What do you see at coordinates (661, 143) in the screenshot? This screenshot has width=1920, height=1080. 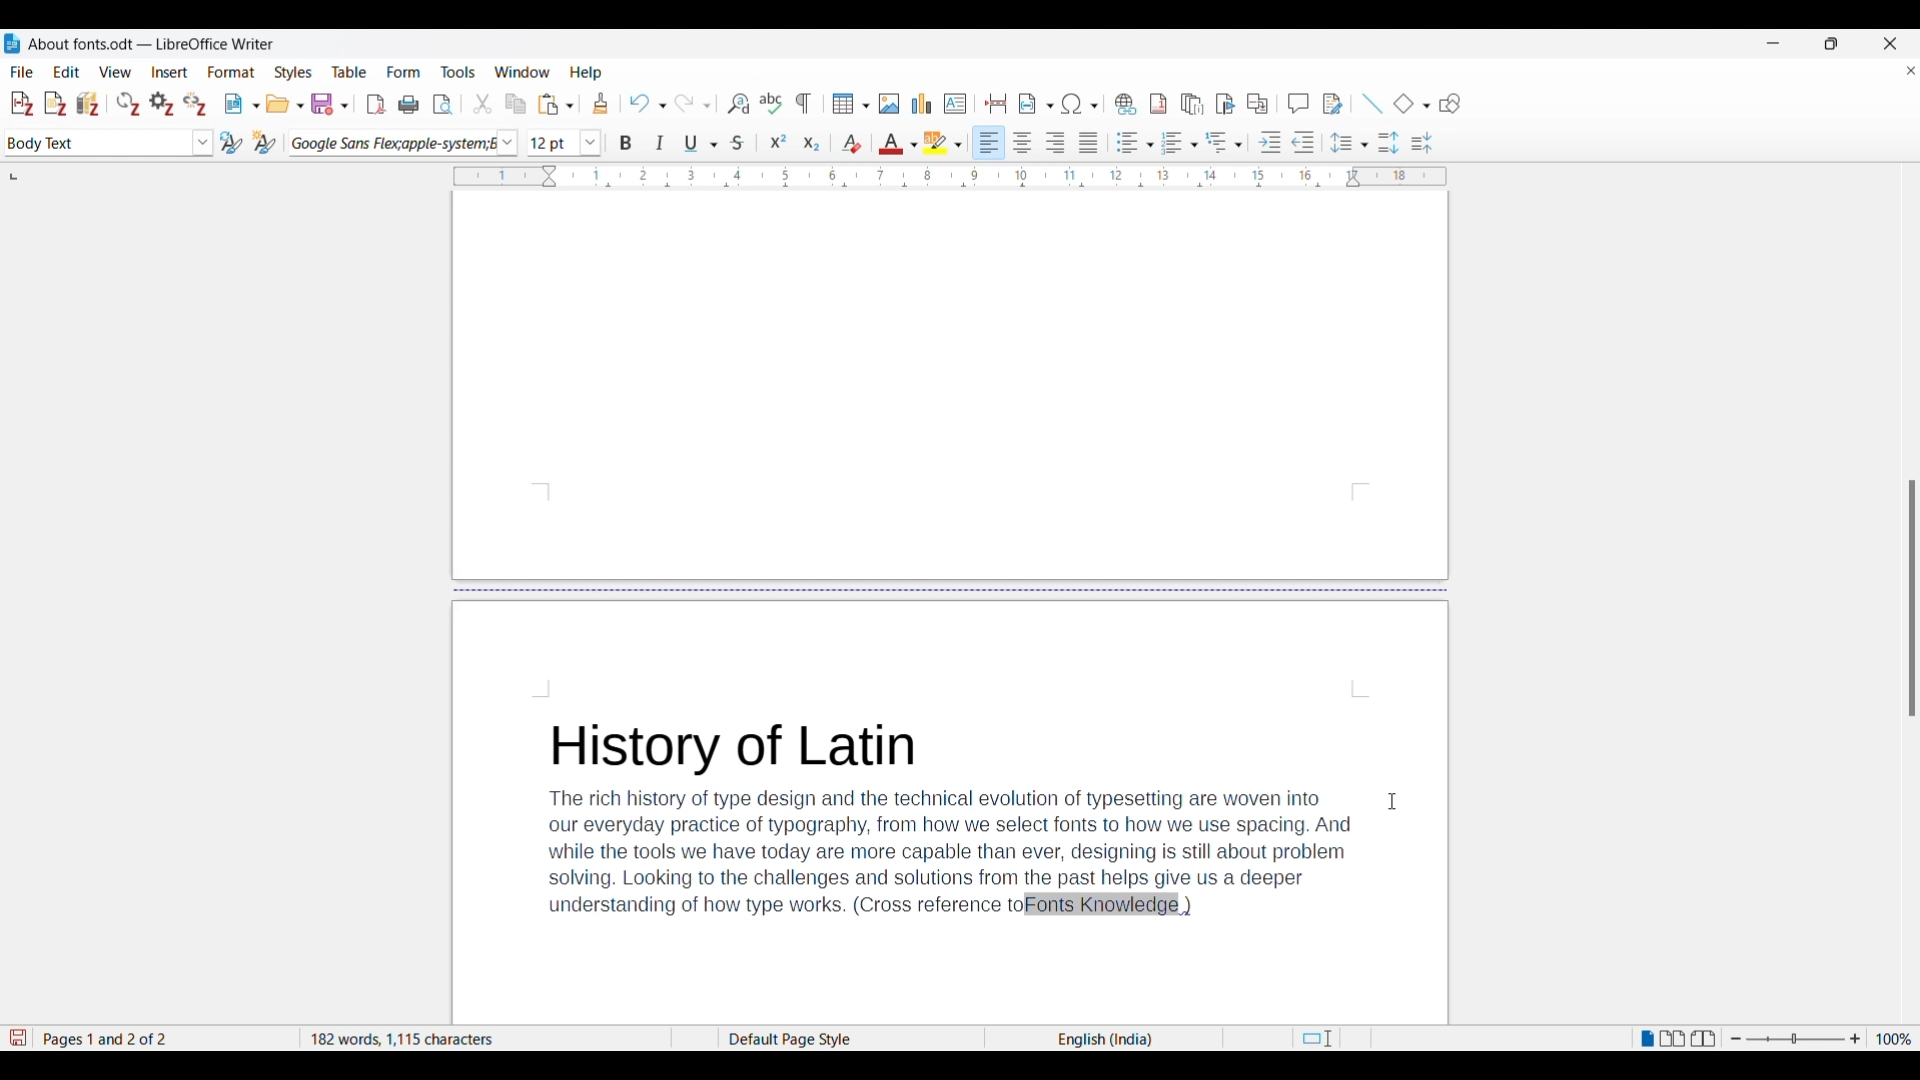 I see `Italics` at bounding box center [661, 143].